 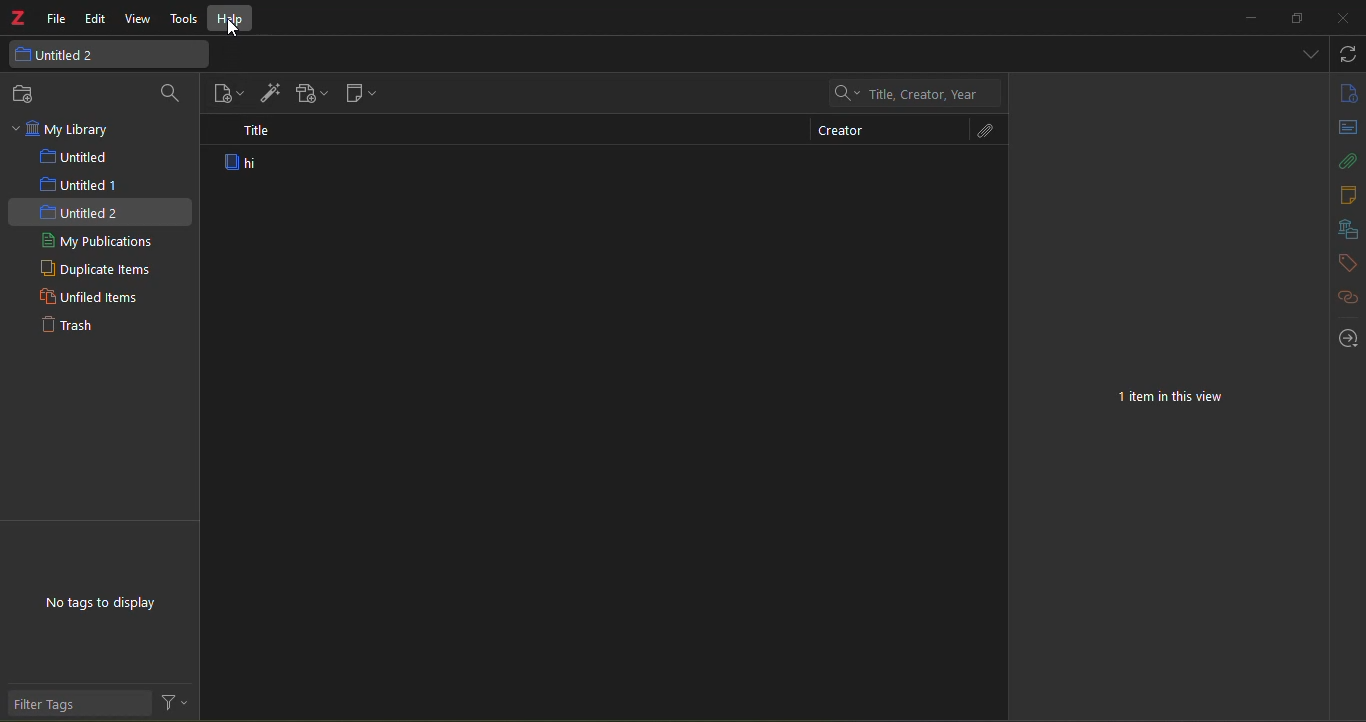 What do you see at coordinates (1345, 228) in the screenshot?
I see `library` at bounding box center [1345, 228].